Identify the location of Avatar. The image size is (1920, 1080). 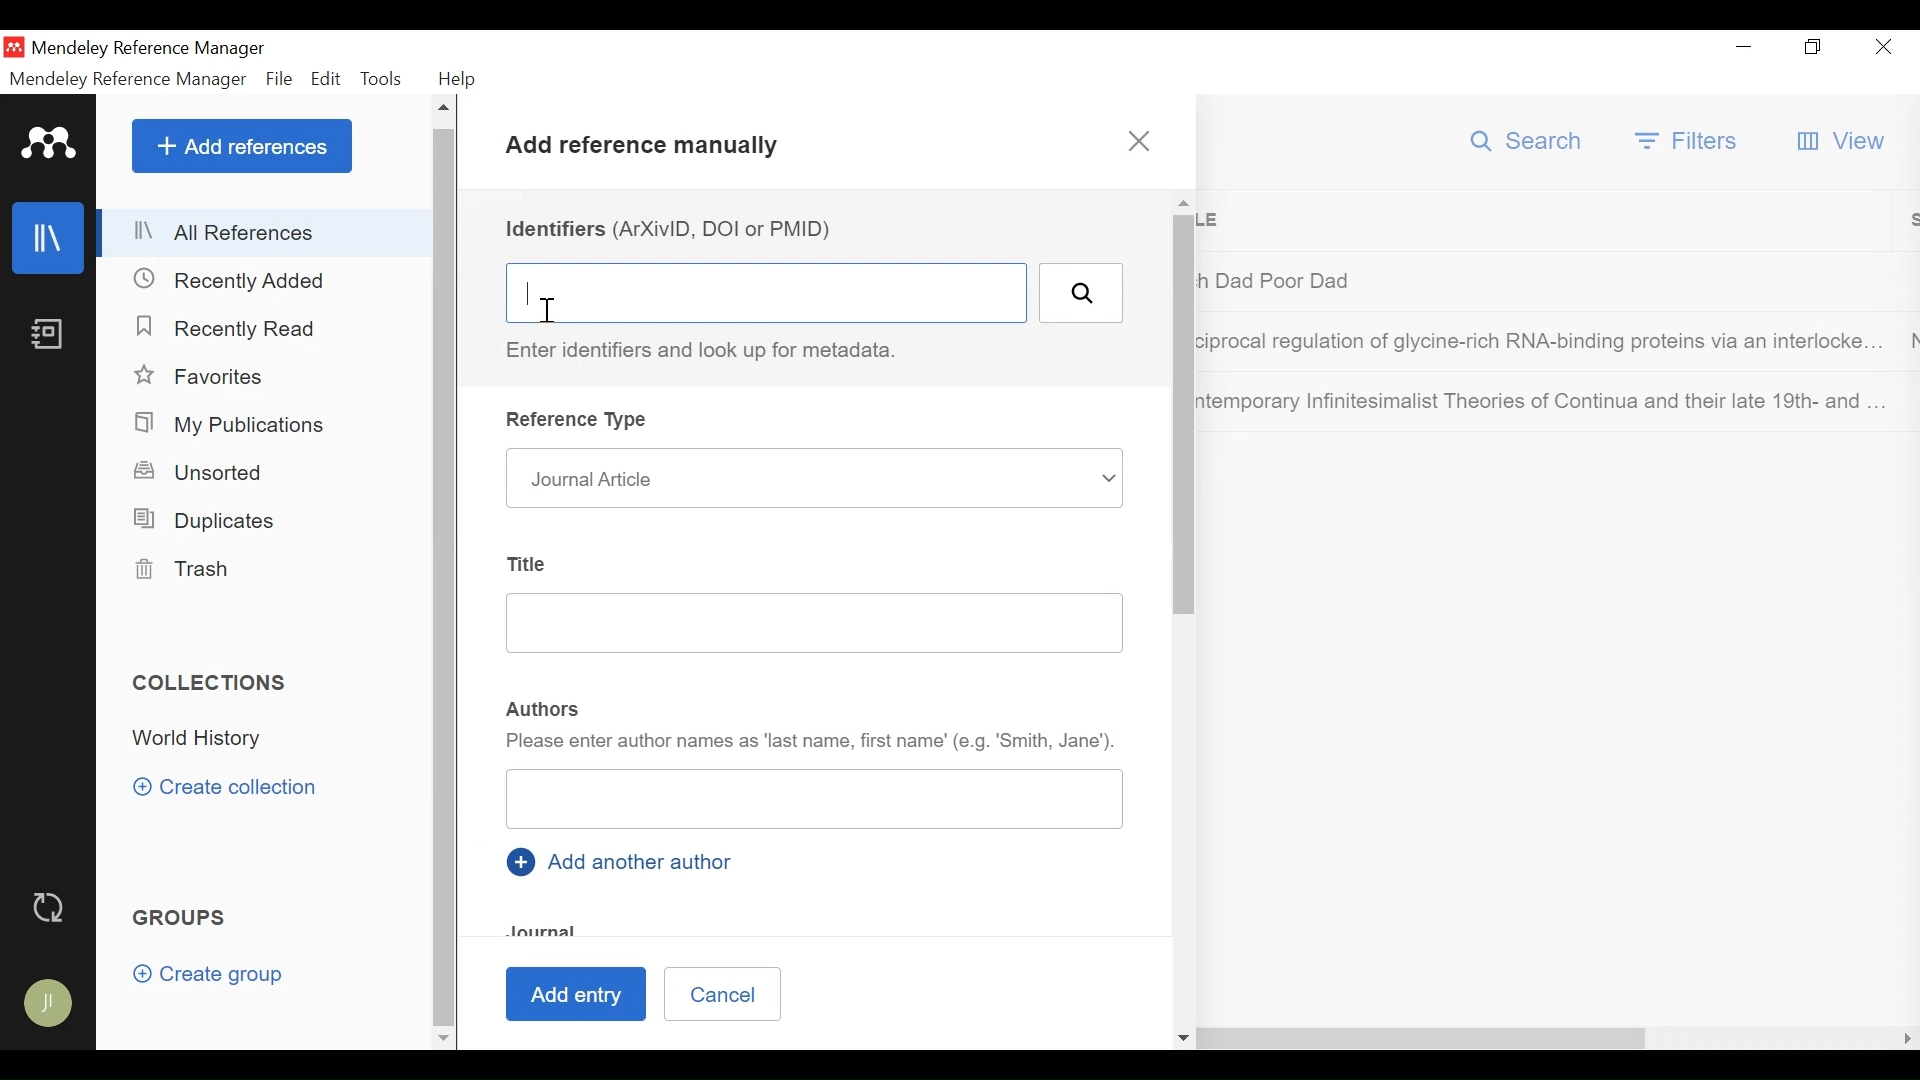
(47, 1003).